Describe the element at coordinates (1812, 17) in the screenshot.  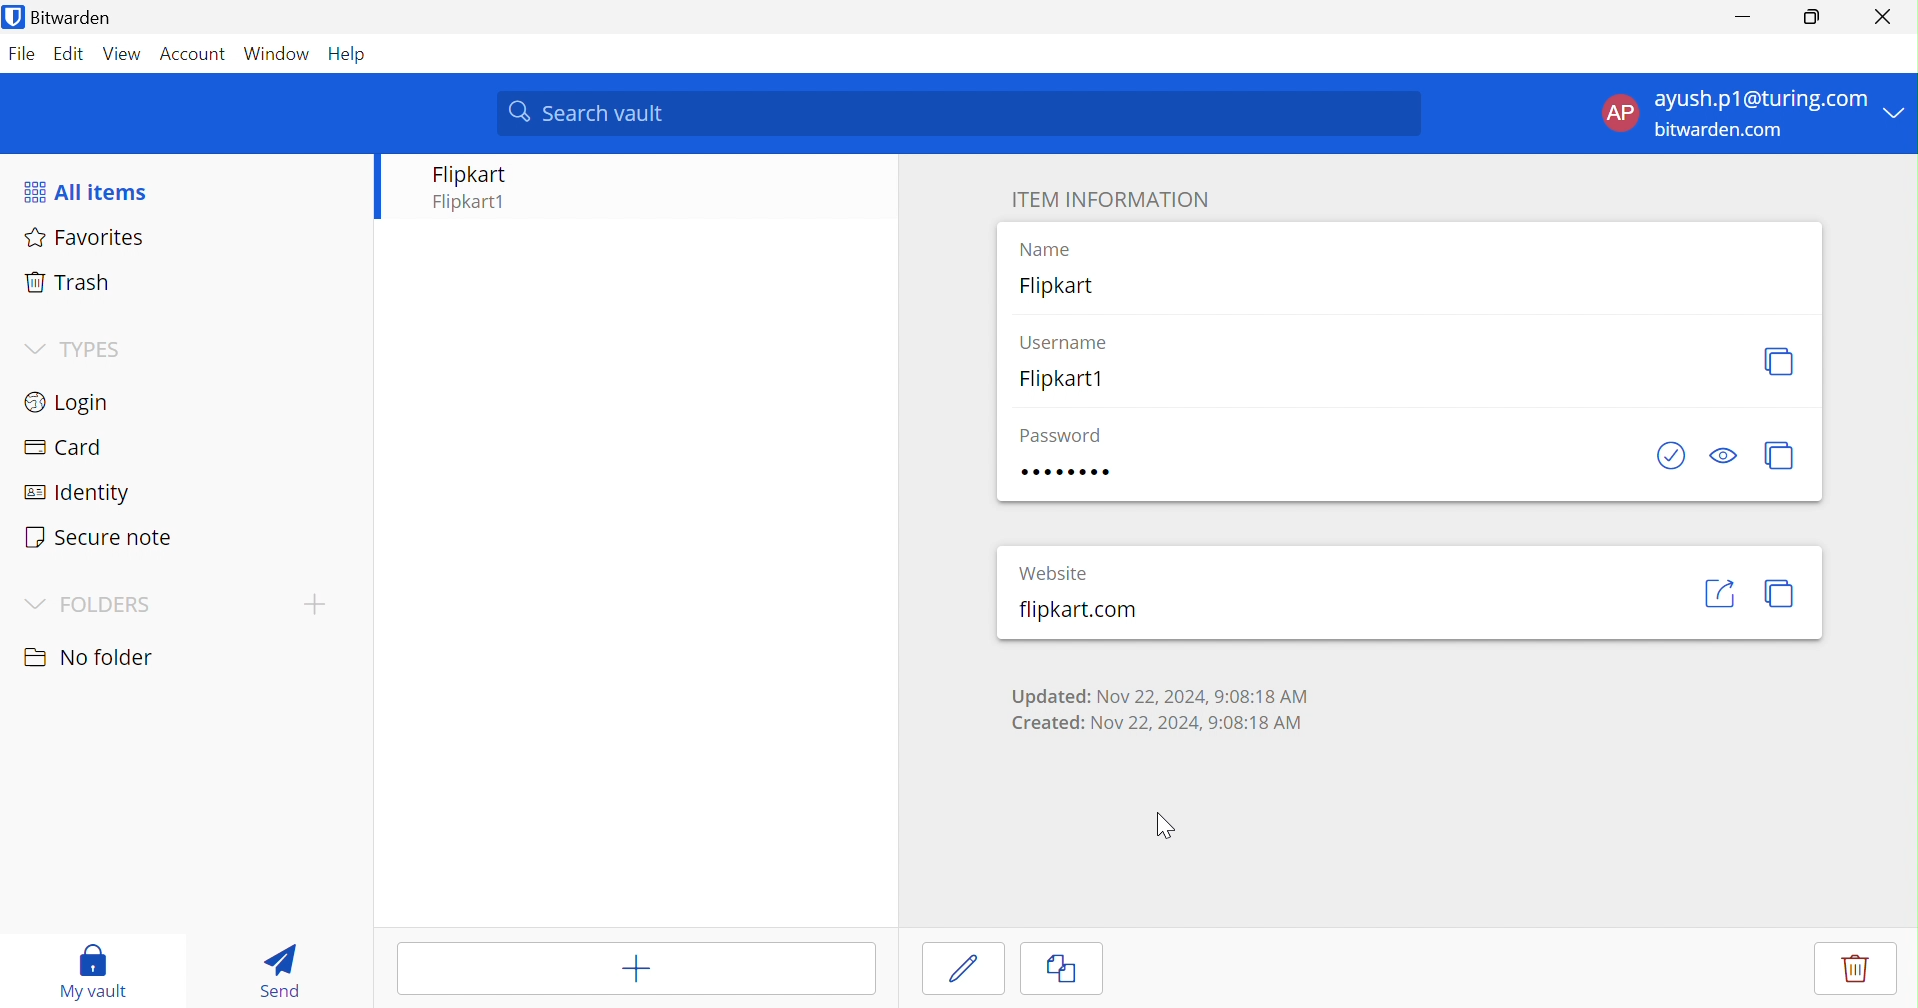
I see `Restore Down` at that location.